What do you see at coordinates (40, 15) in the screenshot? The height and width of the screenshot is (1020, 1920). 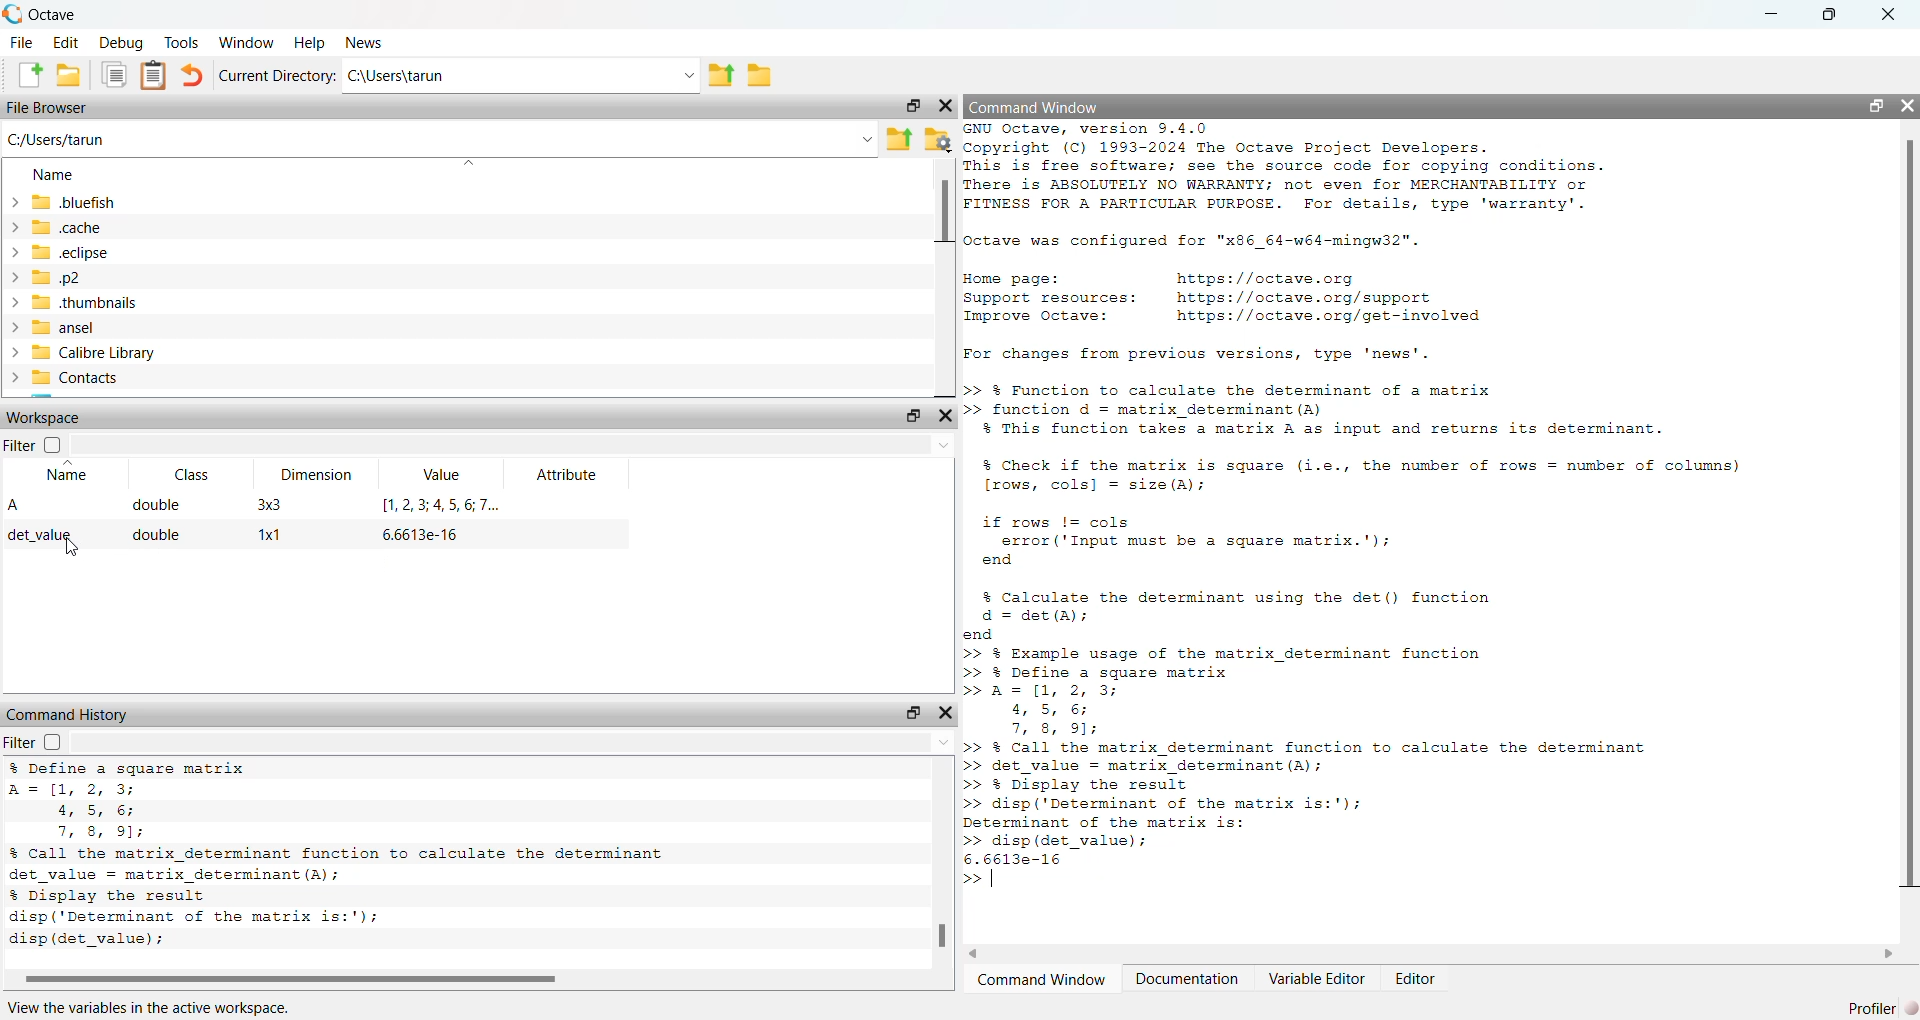 I see `octave` at bounding box center [40, 15].